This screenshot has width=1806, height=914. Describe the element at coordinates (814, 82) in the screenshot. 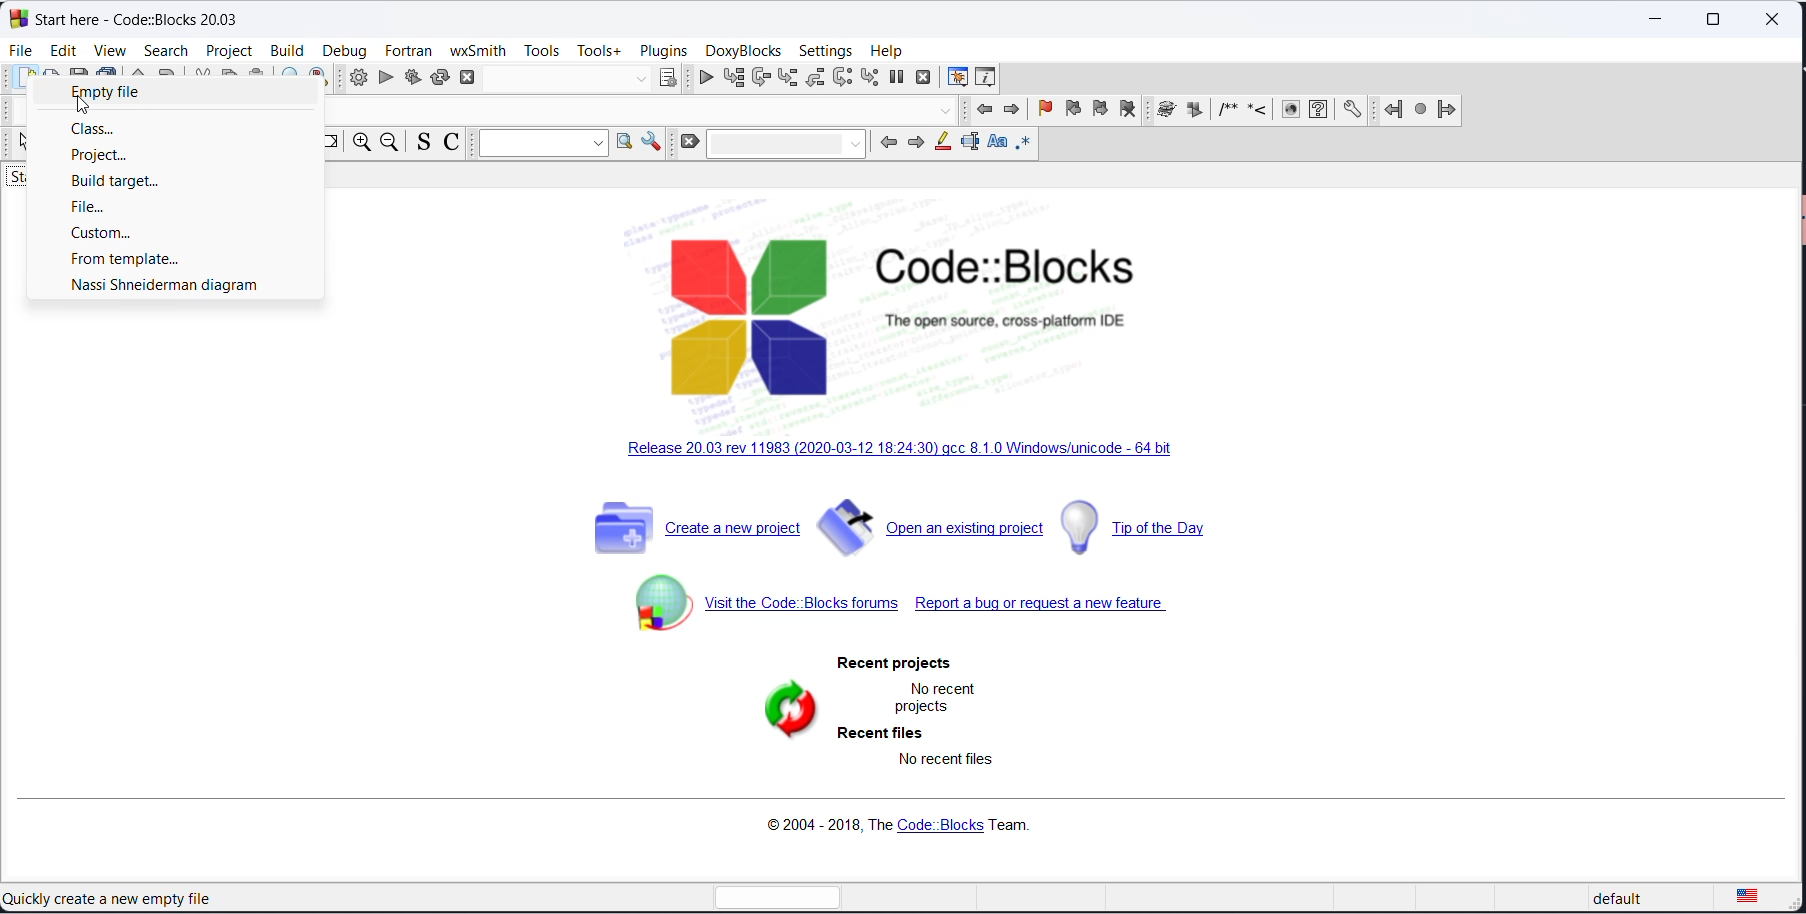

I see `step out` at that location.